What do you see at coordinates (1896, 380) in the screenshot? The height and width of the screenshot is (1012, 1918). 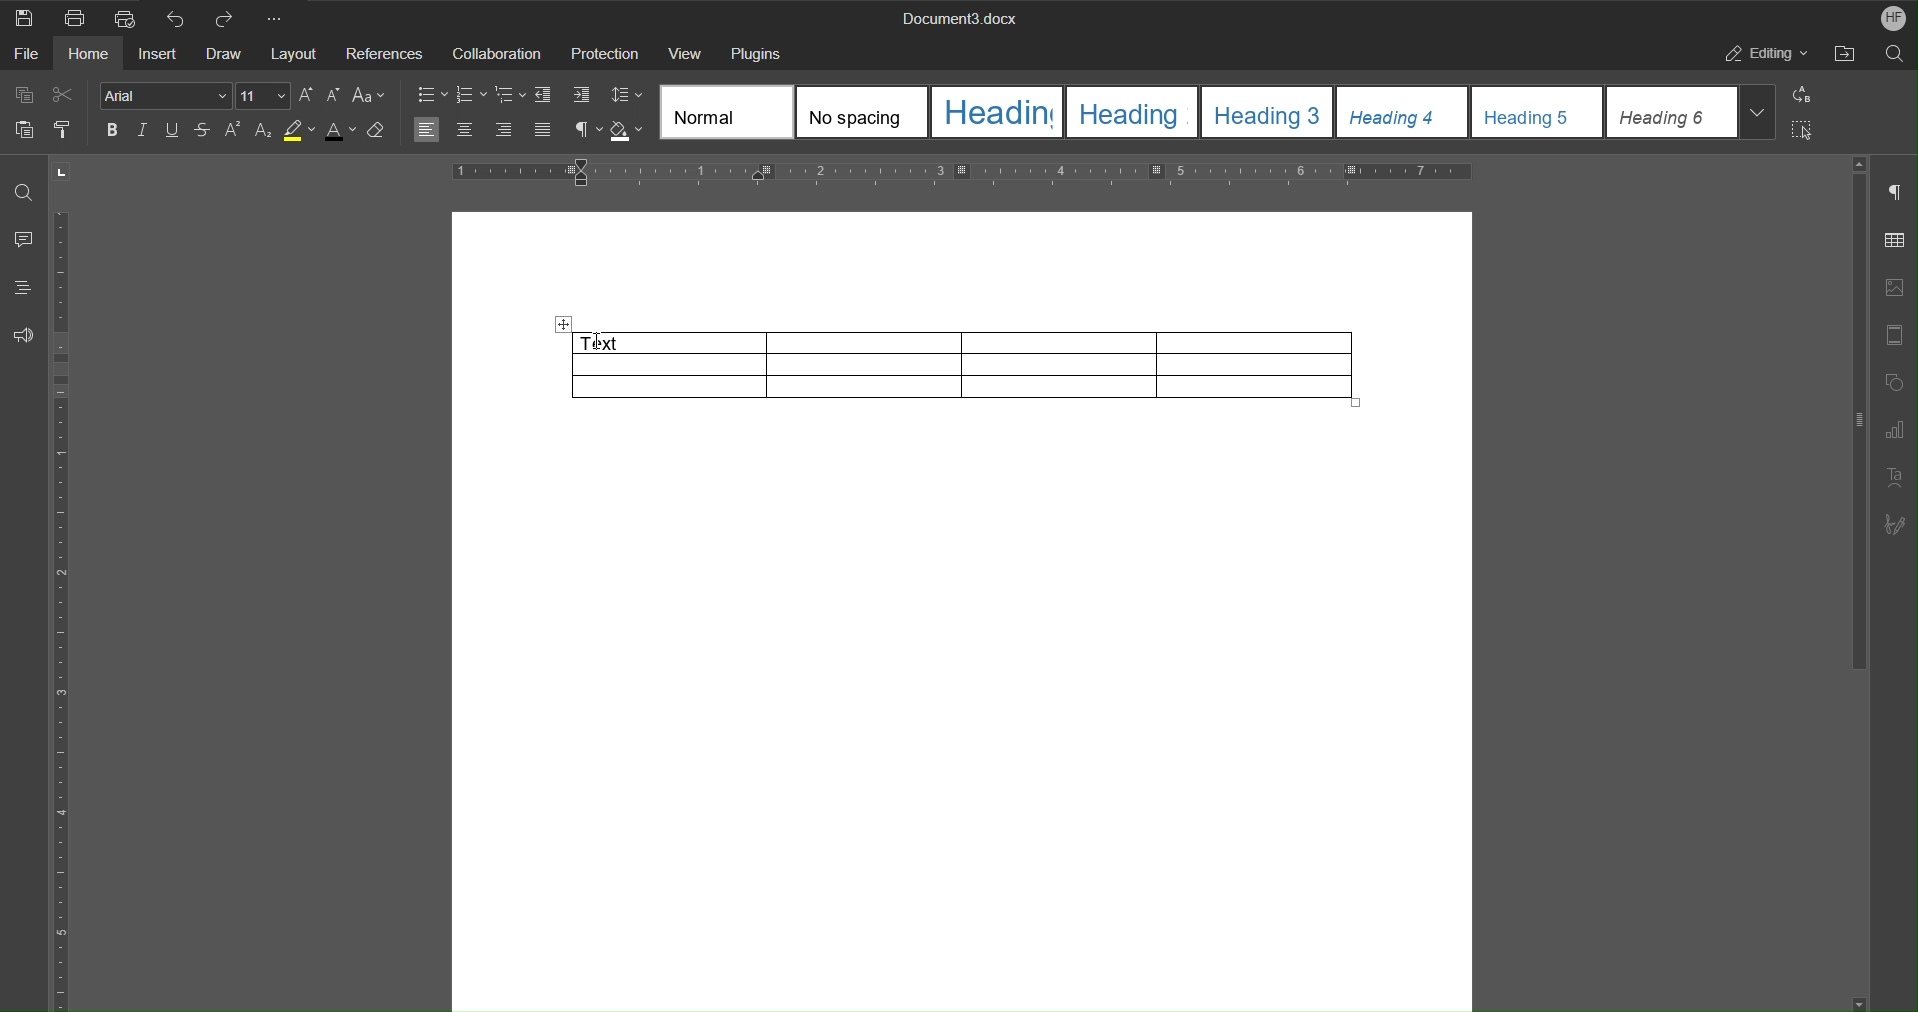 I see `Shape Settings` at bounding box center [1896, 380].